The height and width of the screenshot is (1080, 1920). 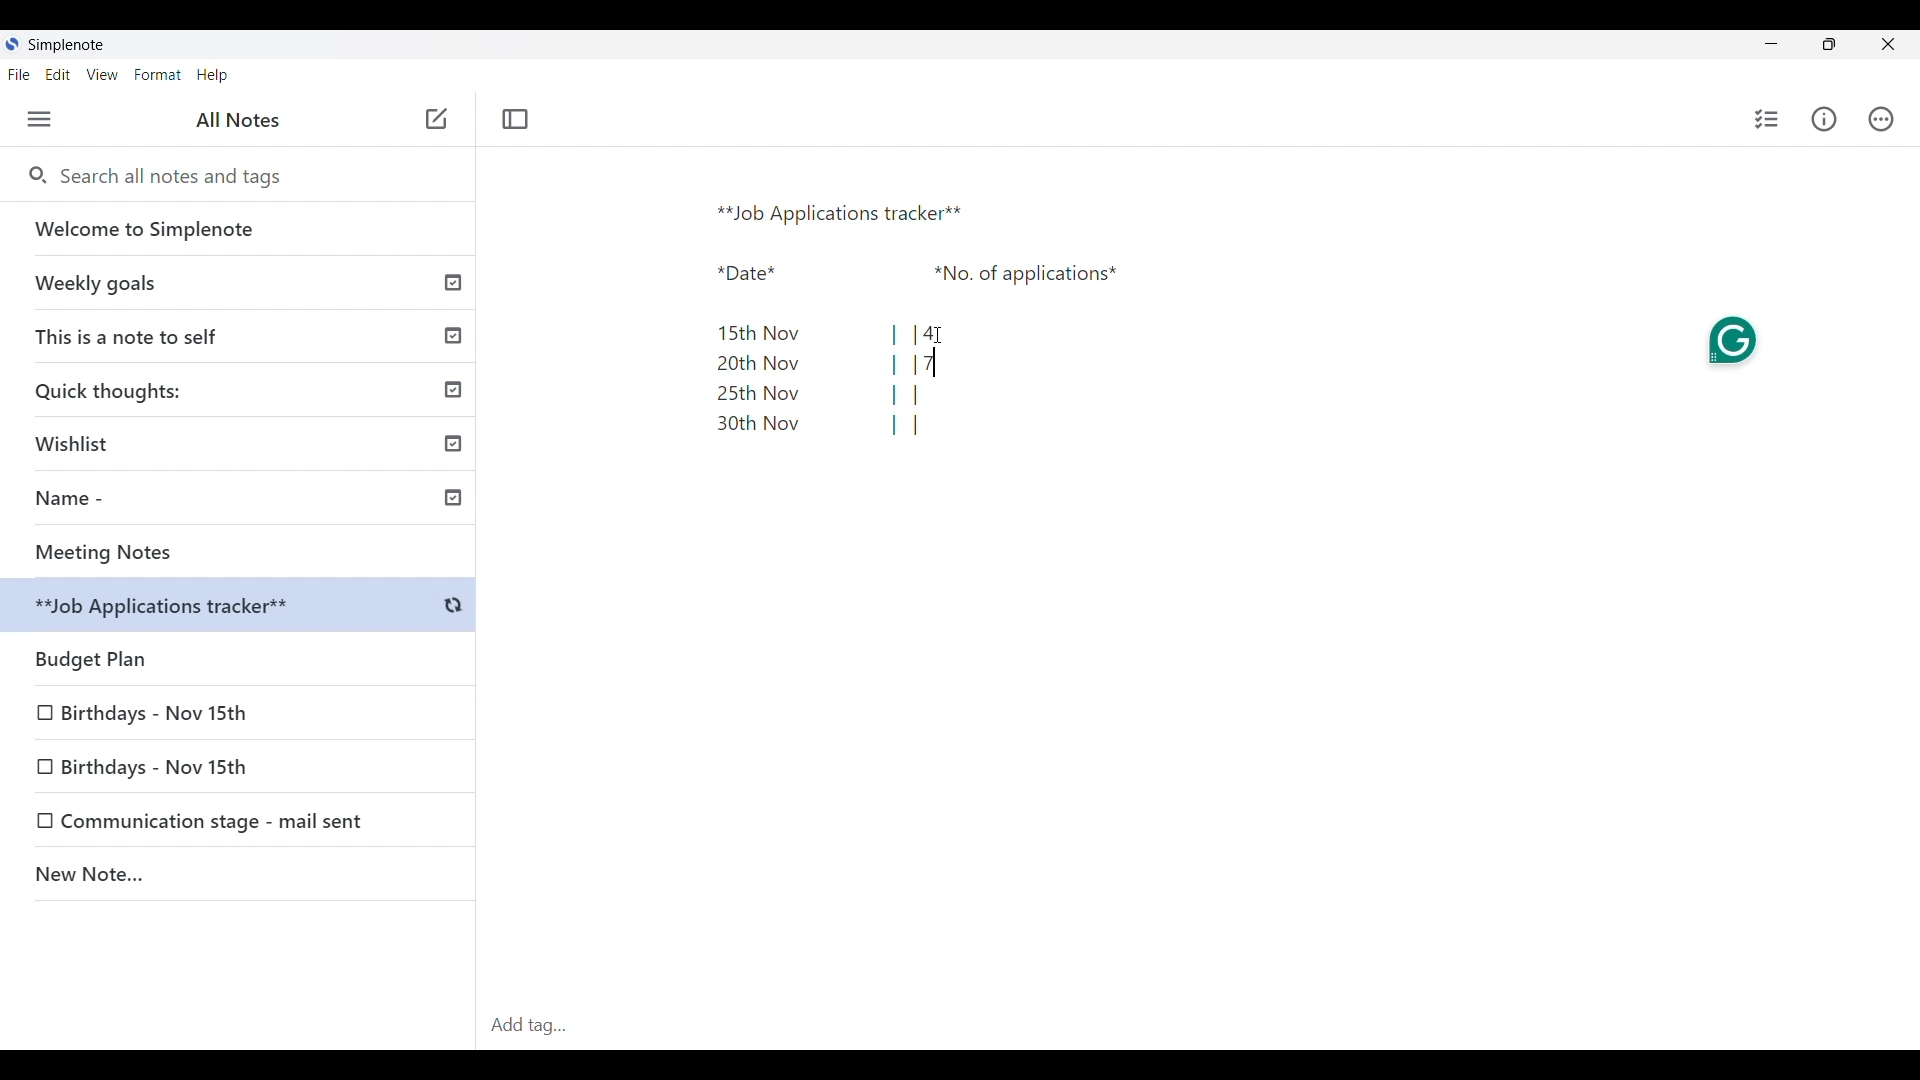 I want to click on Info, so click(x=1825, y=119).